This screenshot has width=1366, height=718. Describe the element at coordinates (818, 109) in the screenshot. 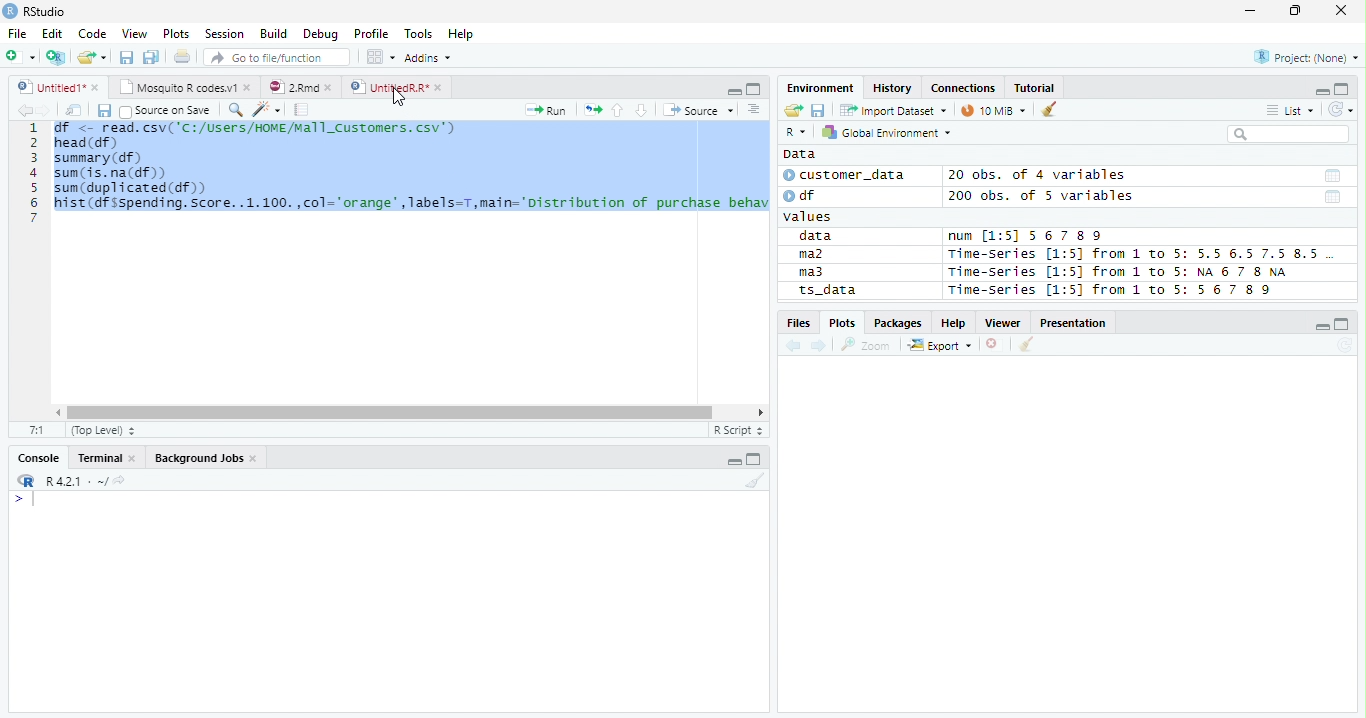

I see `Save` at that location.